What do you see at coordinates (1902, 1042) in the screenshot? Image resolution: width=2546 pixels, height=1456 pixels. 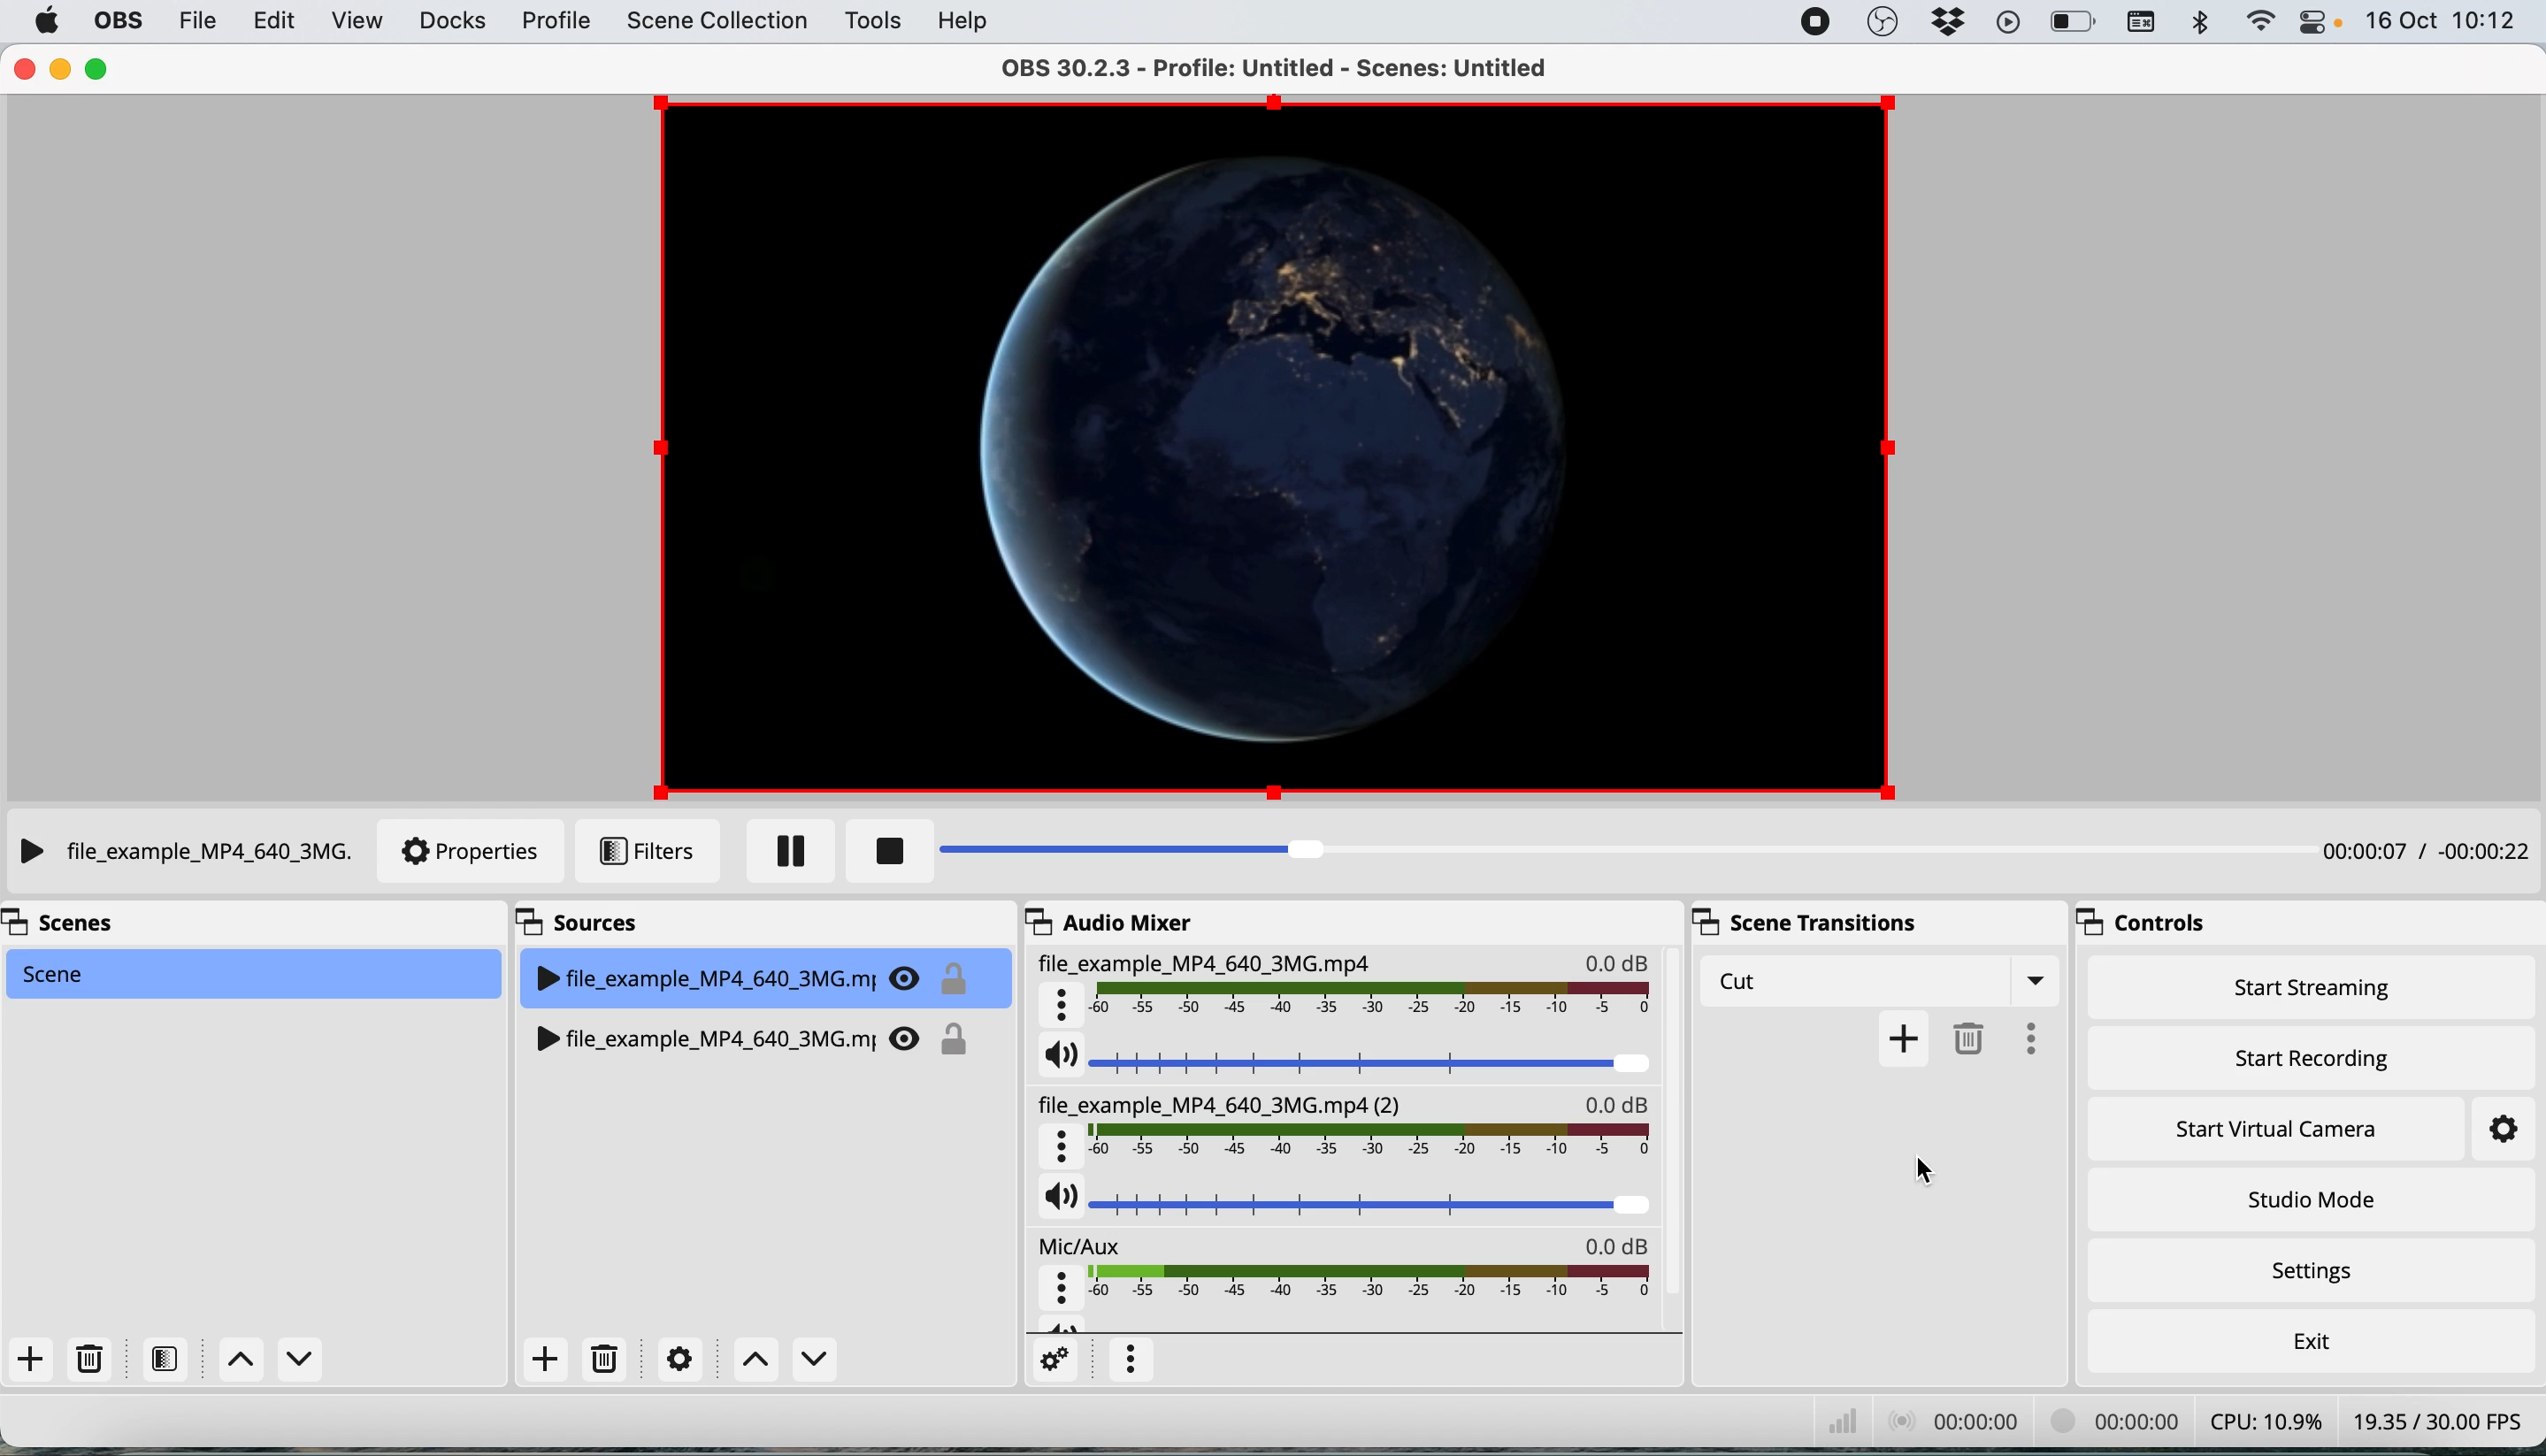 I see `add transition` at bounding box center [1902, 1042].